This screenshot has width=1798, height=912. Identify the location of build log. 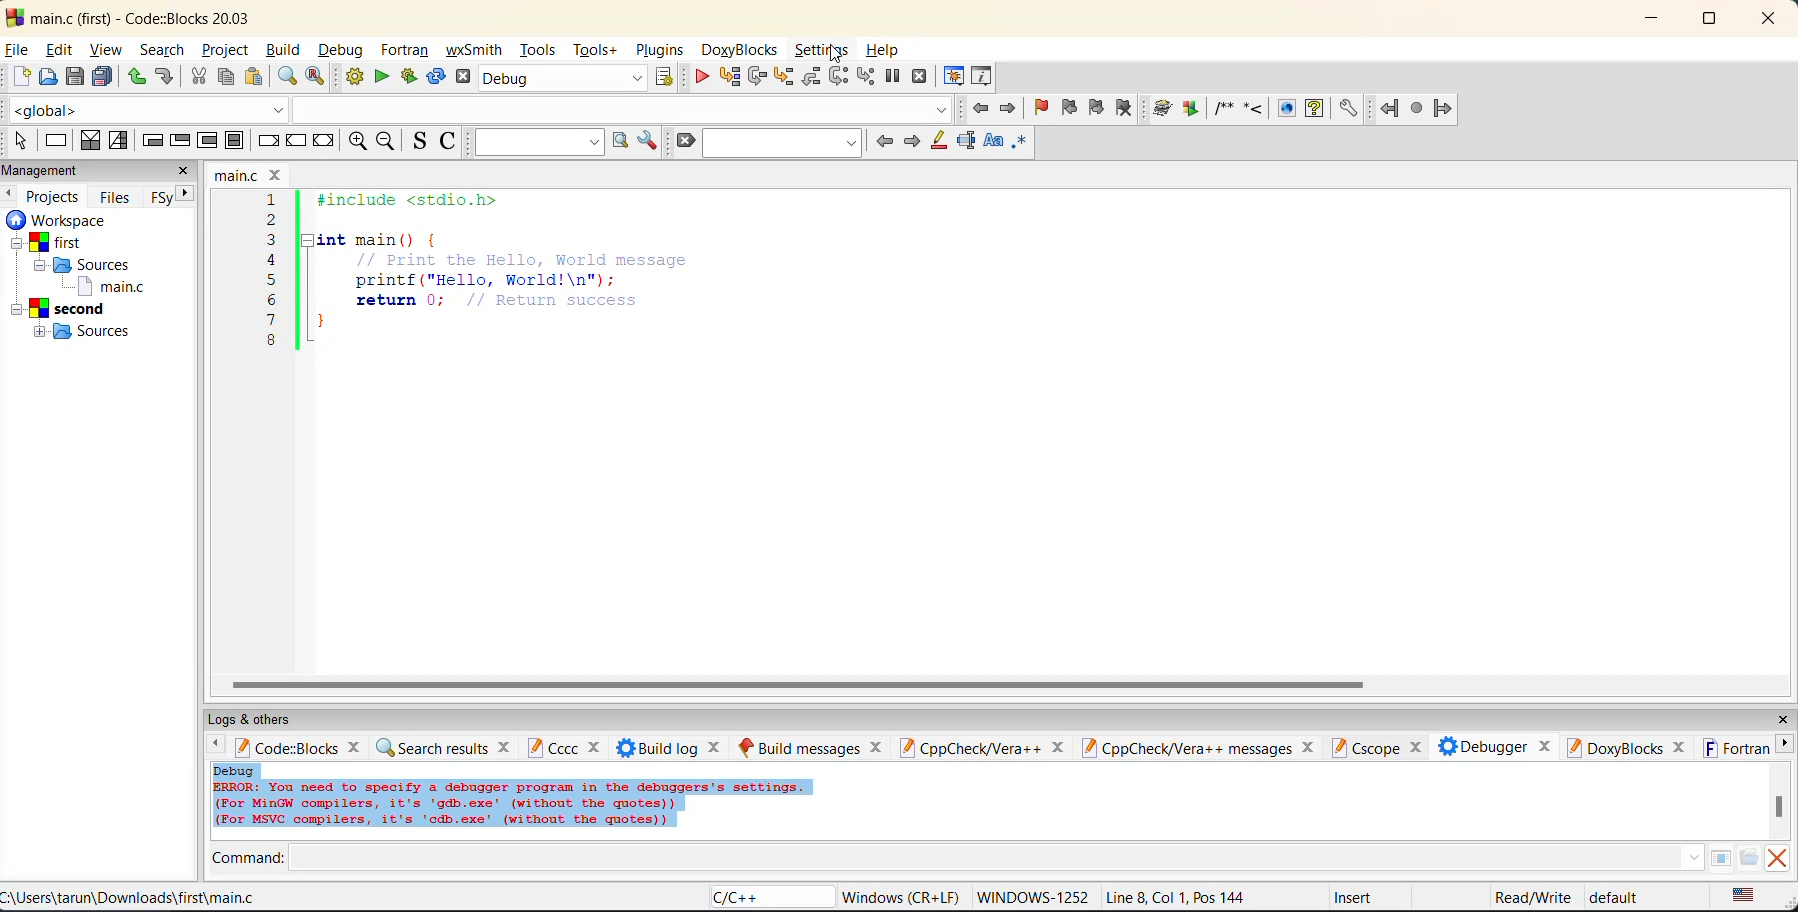
(669, 746).